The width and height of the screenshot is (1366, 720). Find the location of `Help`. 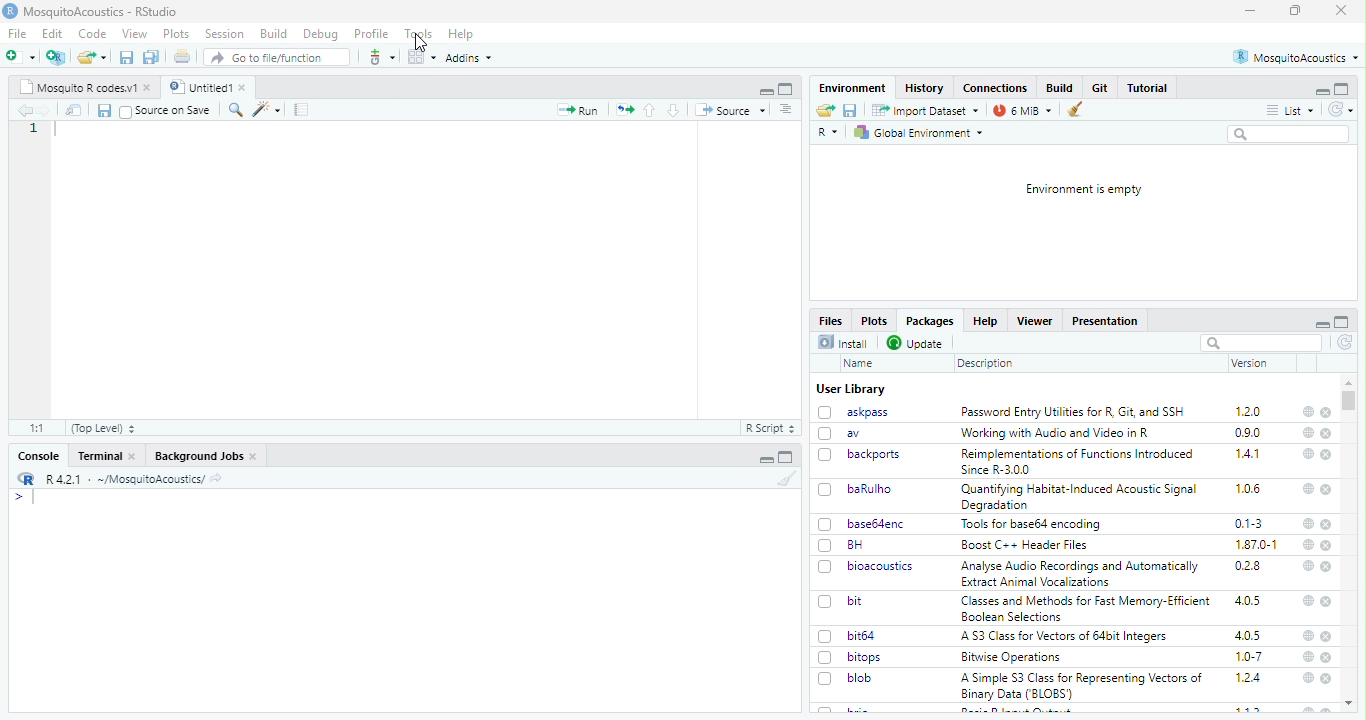

Help is located at coordinates (985, 321).